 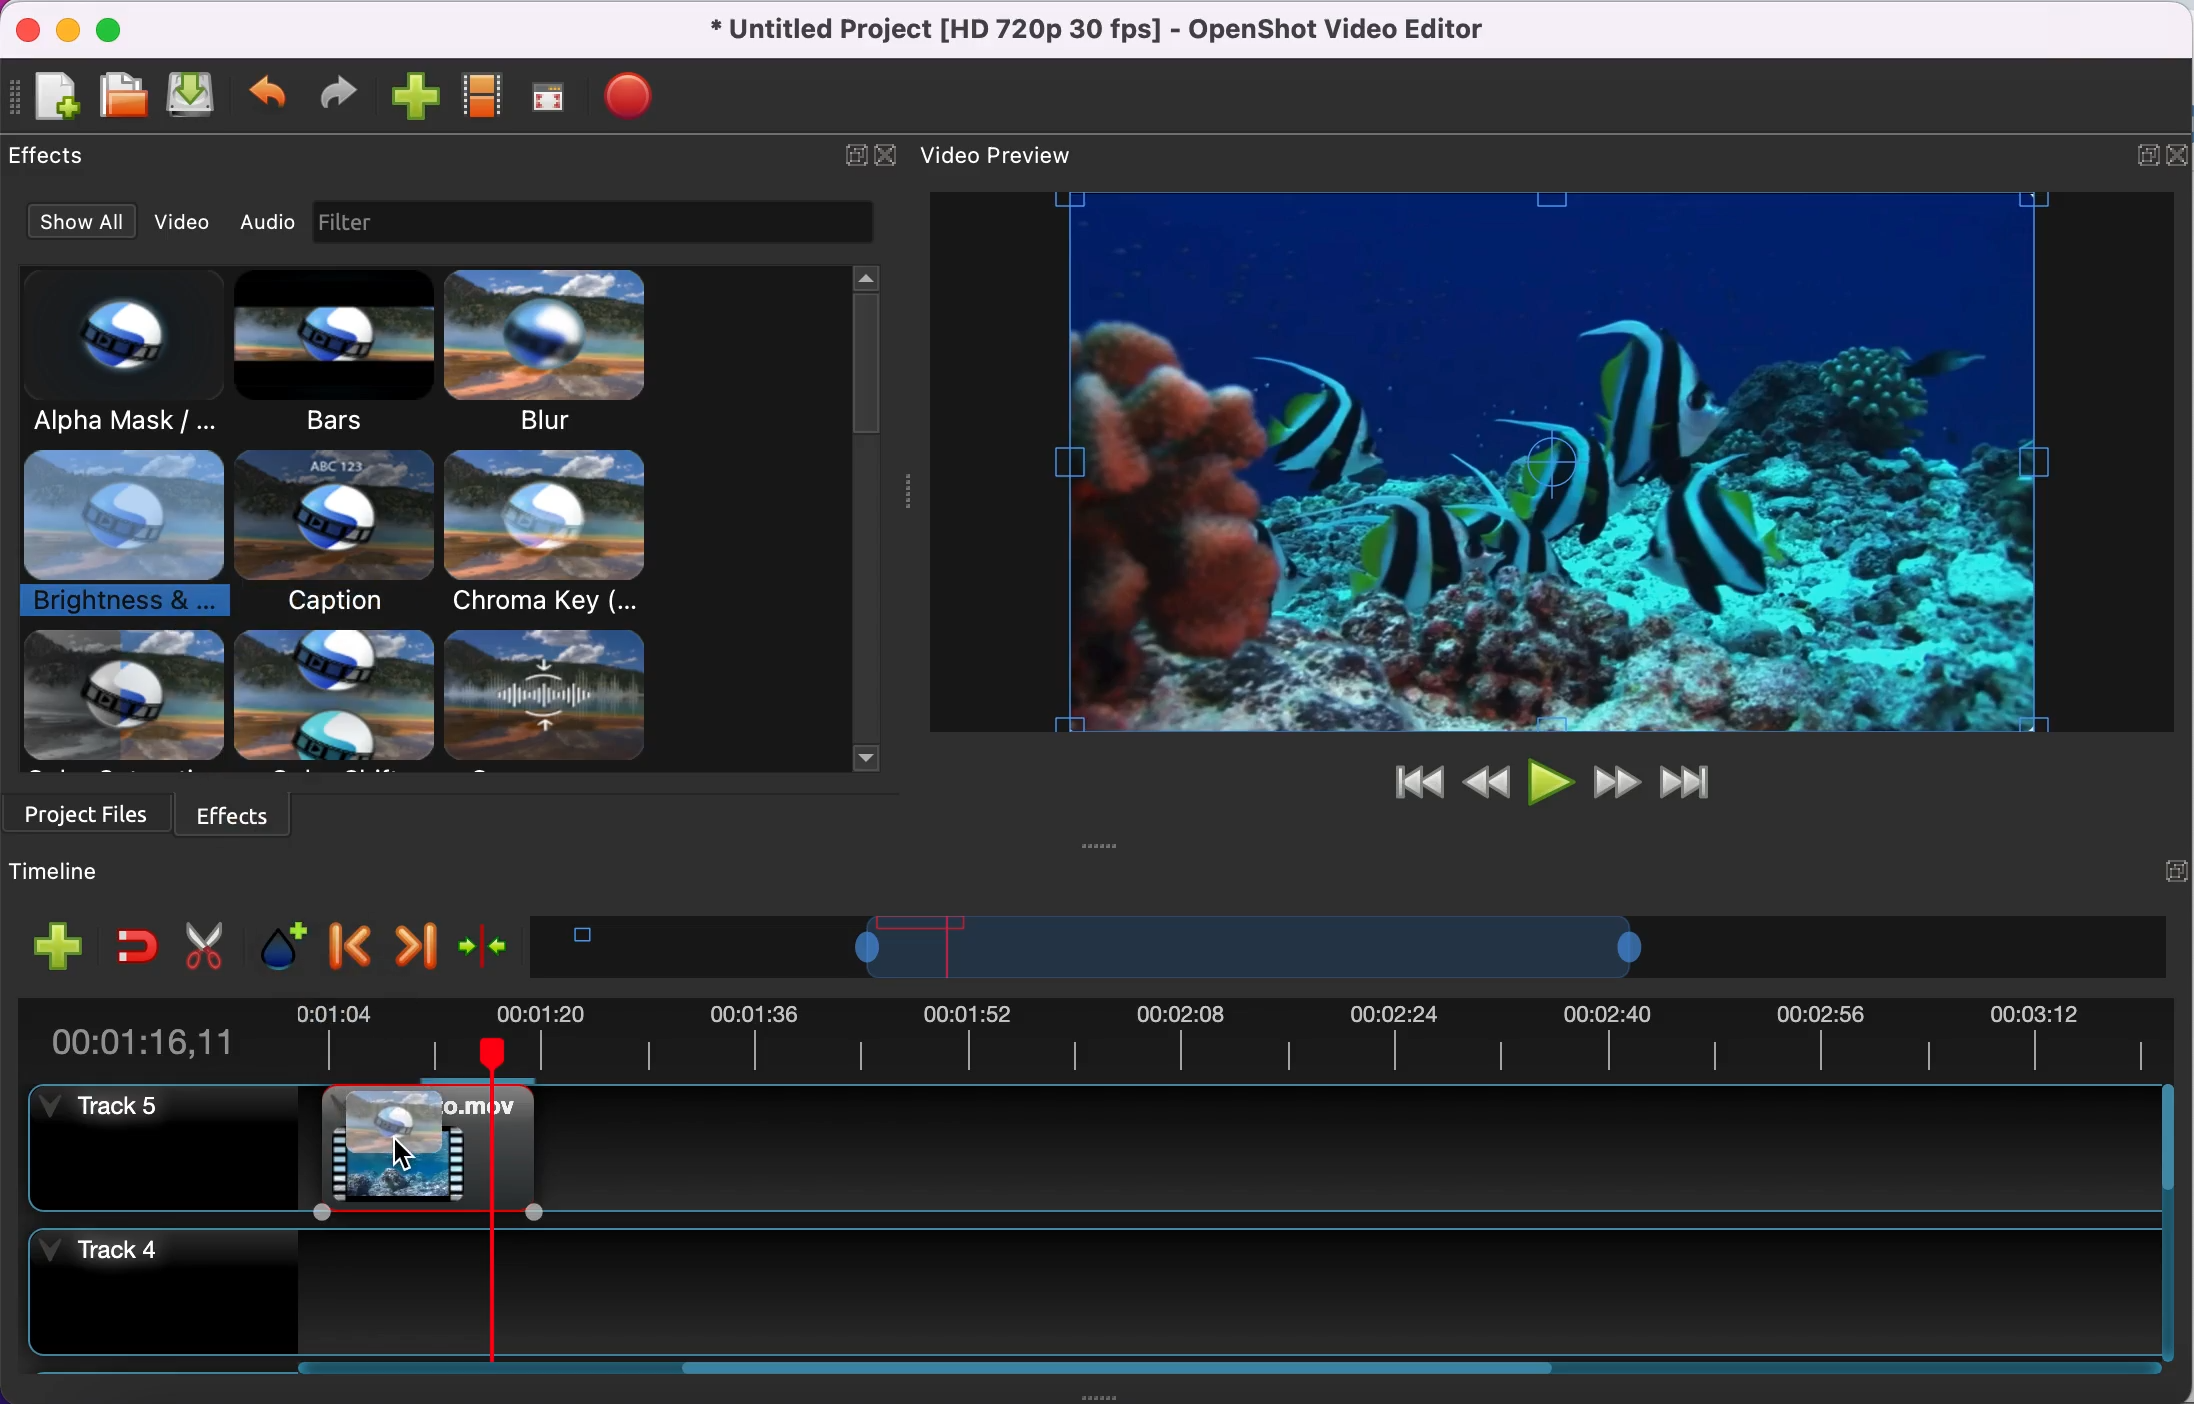 What do you see at coordinates (107, 870) in the screenshot?
I see `timeline` at bounding box center [107, 870].